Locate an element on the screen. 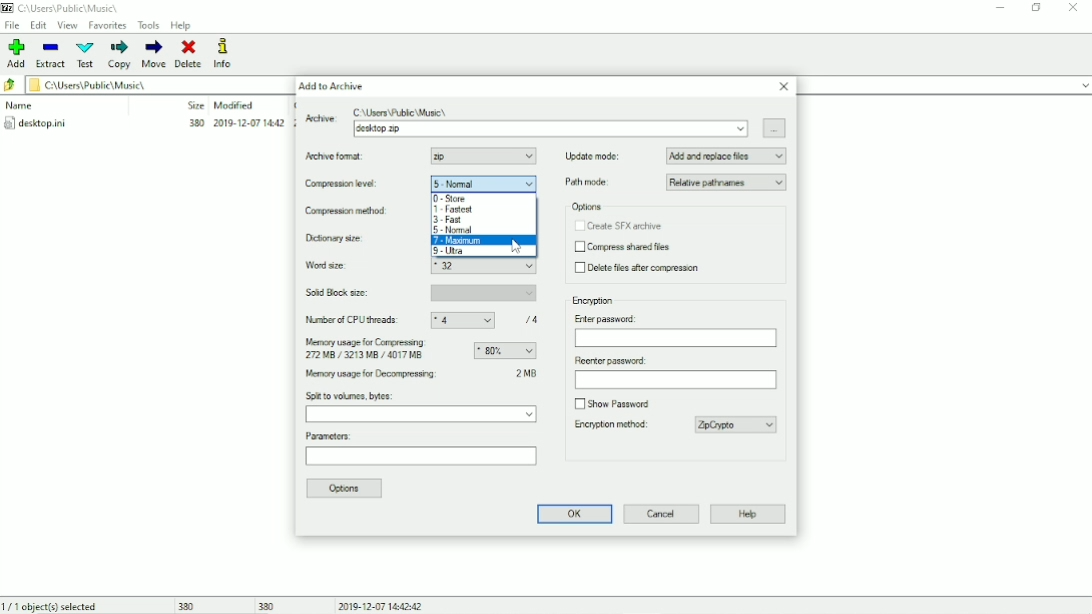 The image size is (1092, 614). Move is located at coordinates (154, 54).